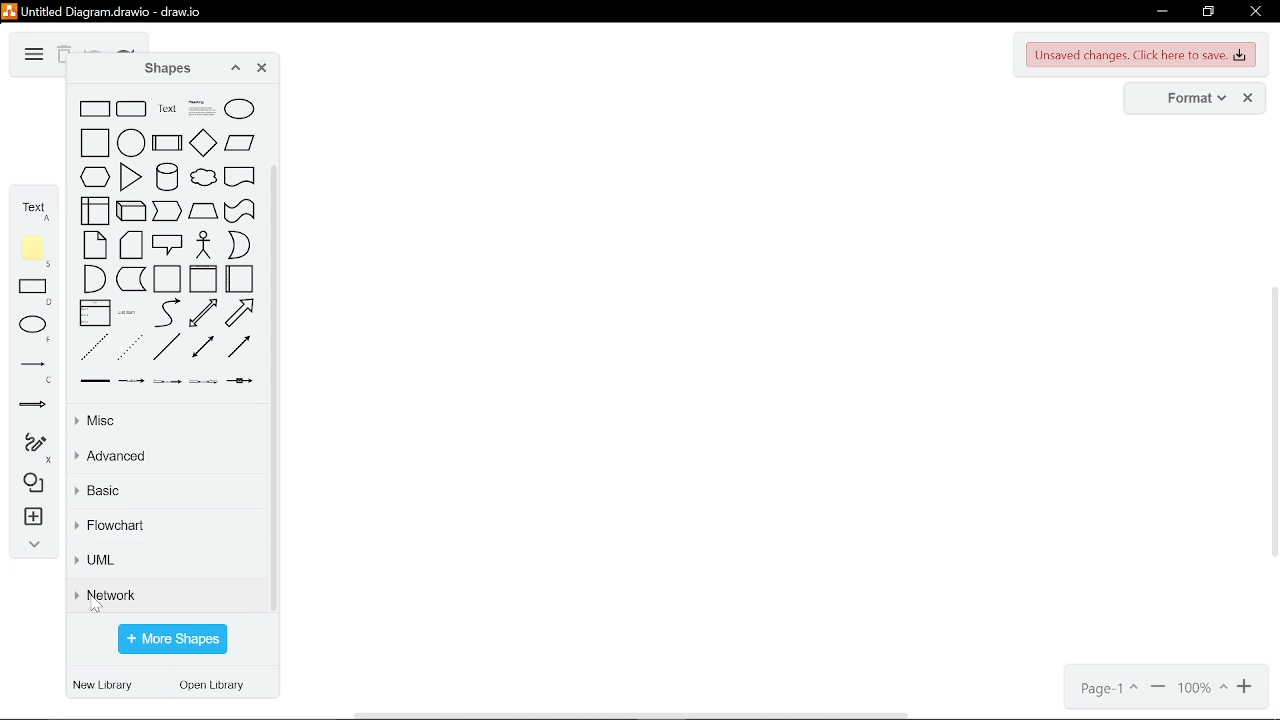 The height and width of the screenshot is (720, 1280). What do you see at coordinates (95, 381) in the screenshot?
I see `link` at bounding box center [95, 381].